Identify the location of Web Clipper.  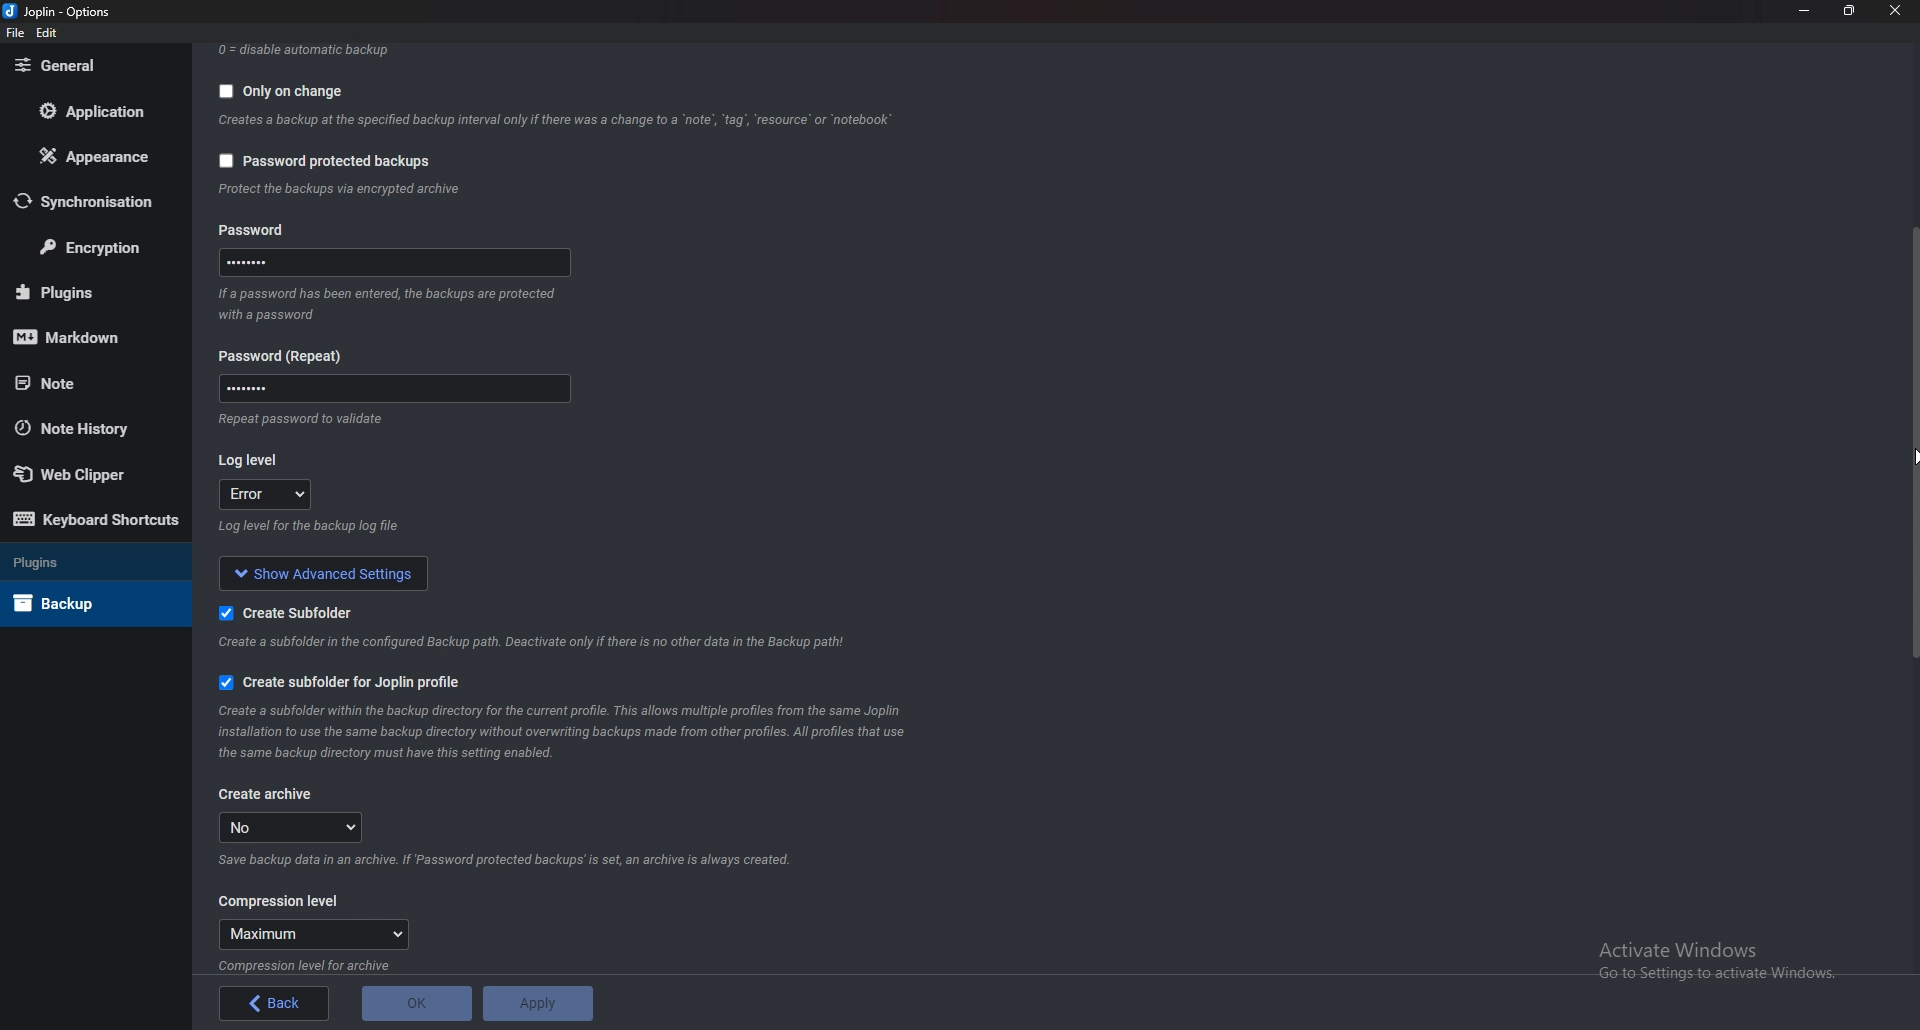
(93, 474).